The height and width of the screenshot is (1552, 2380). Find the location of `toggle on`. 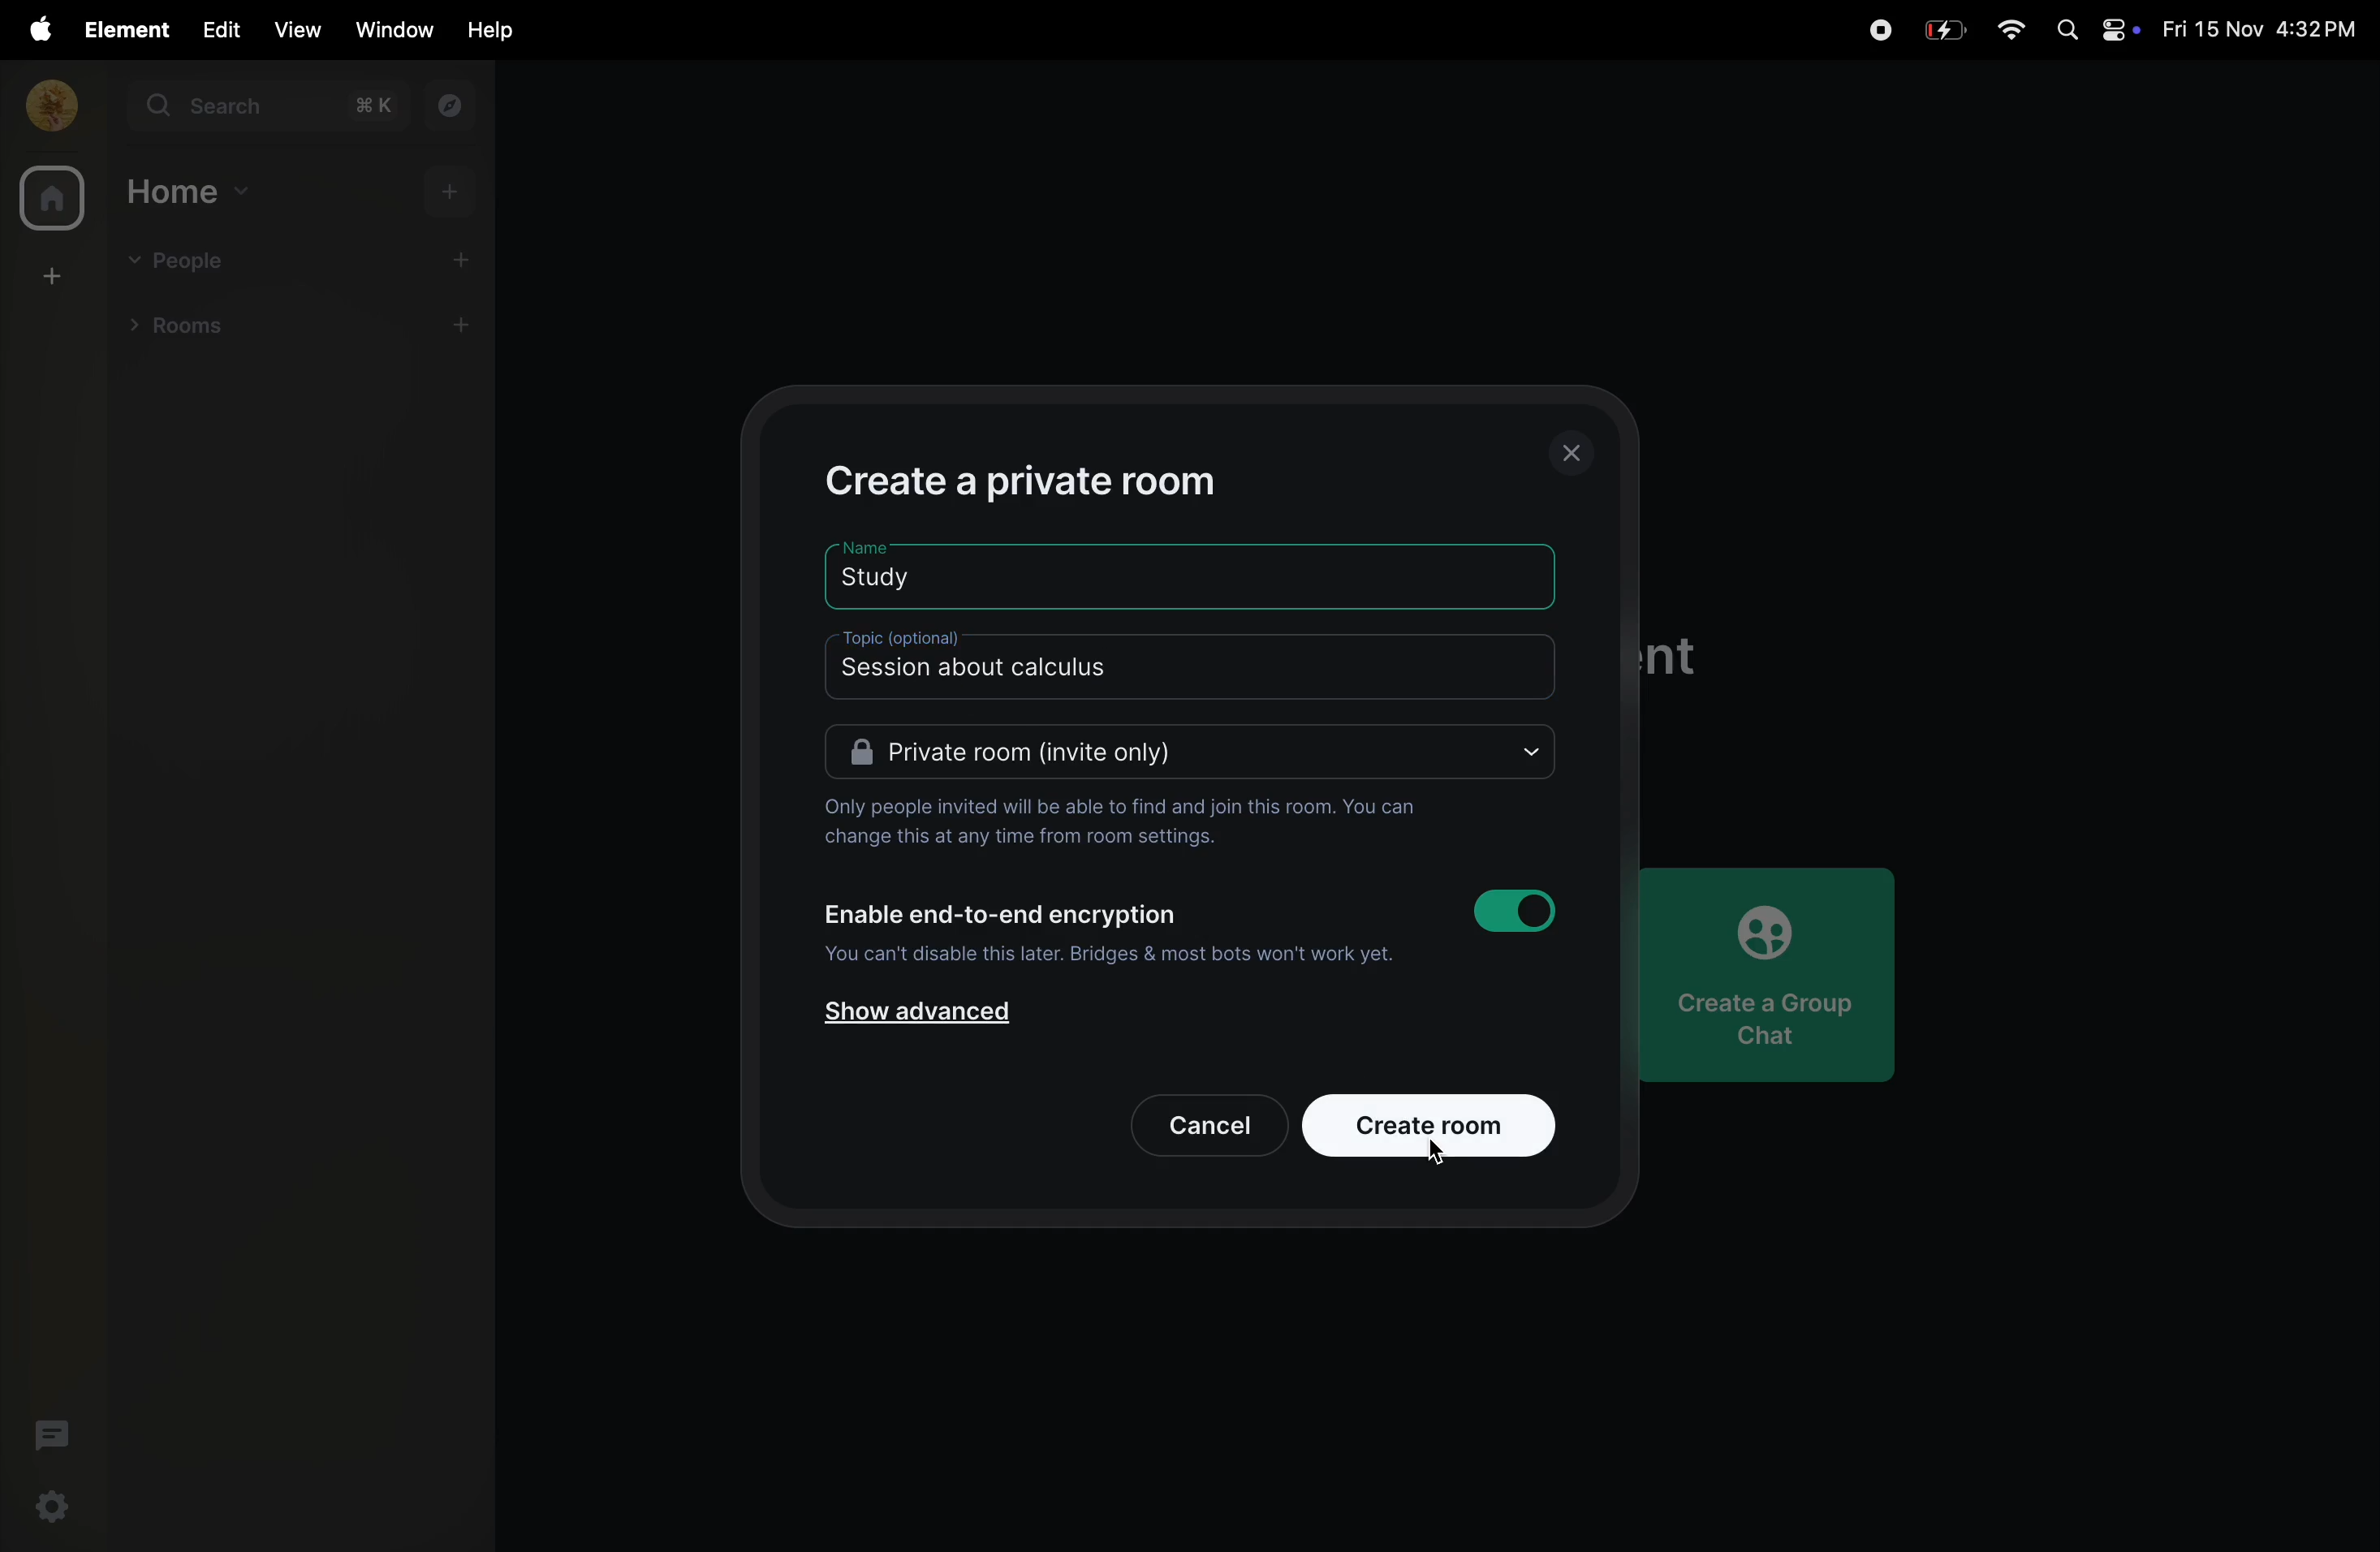

toggle on is located at coordinates (1522, 911).